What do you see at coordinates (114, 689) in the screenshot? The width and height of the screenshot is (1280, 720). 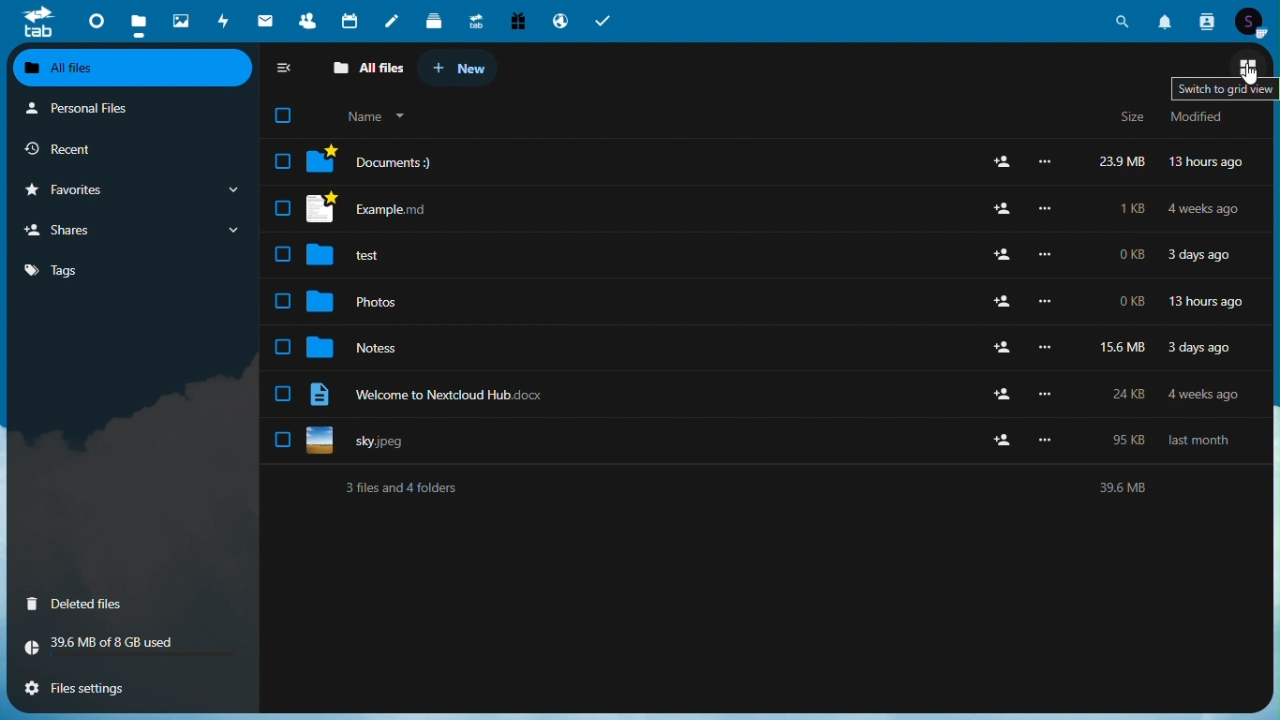 I see `files settings` at bounding box center [114, 689].